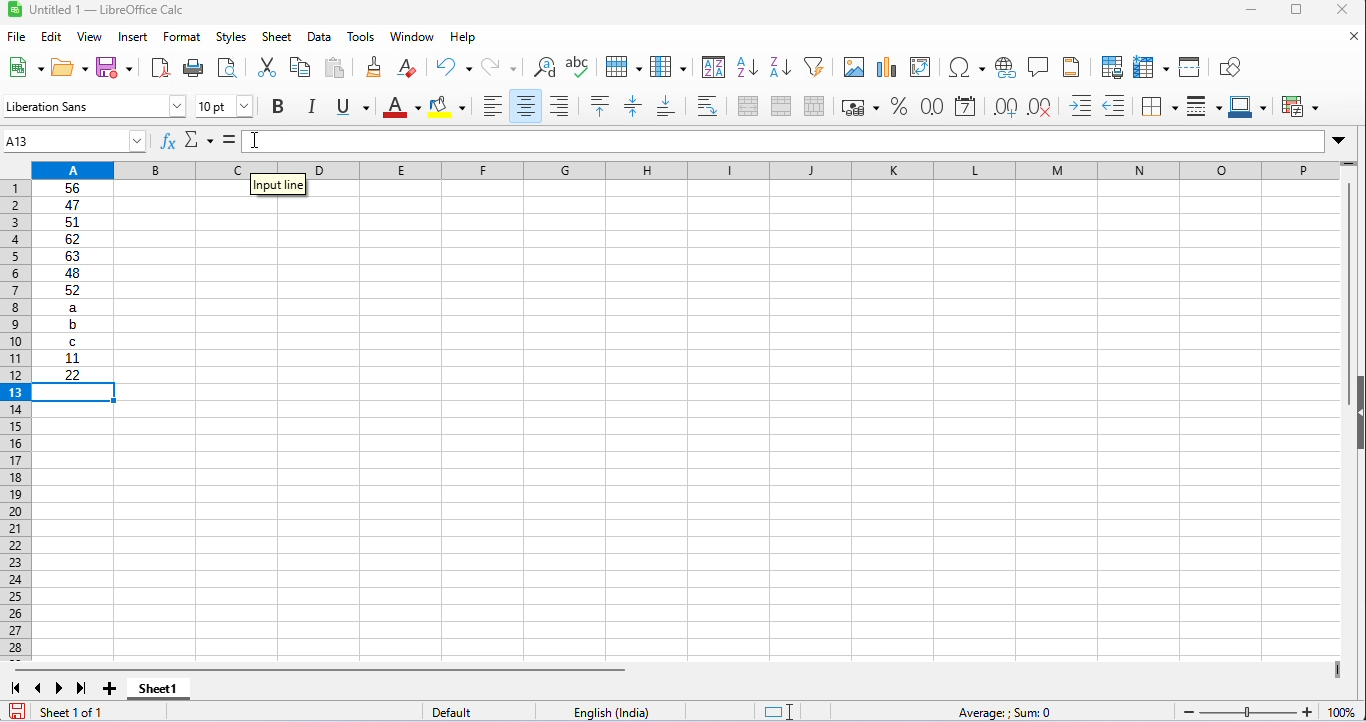 The image size is (1366, 722). Describe the element at coordinates (524, 106) in the screenshot. I see `align center` at that location.